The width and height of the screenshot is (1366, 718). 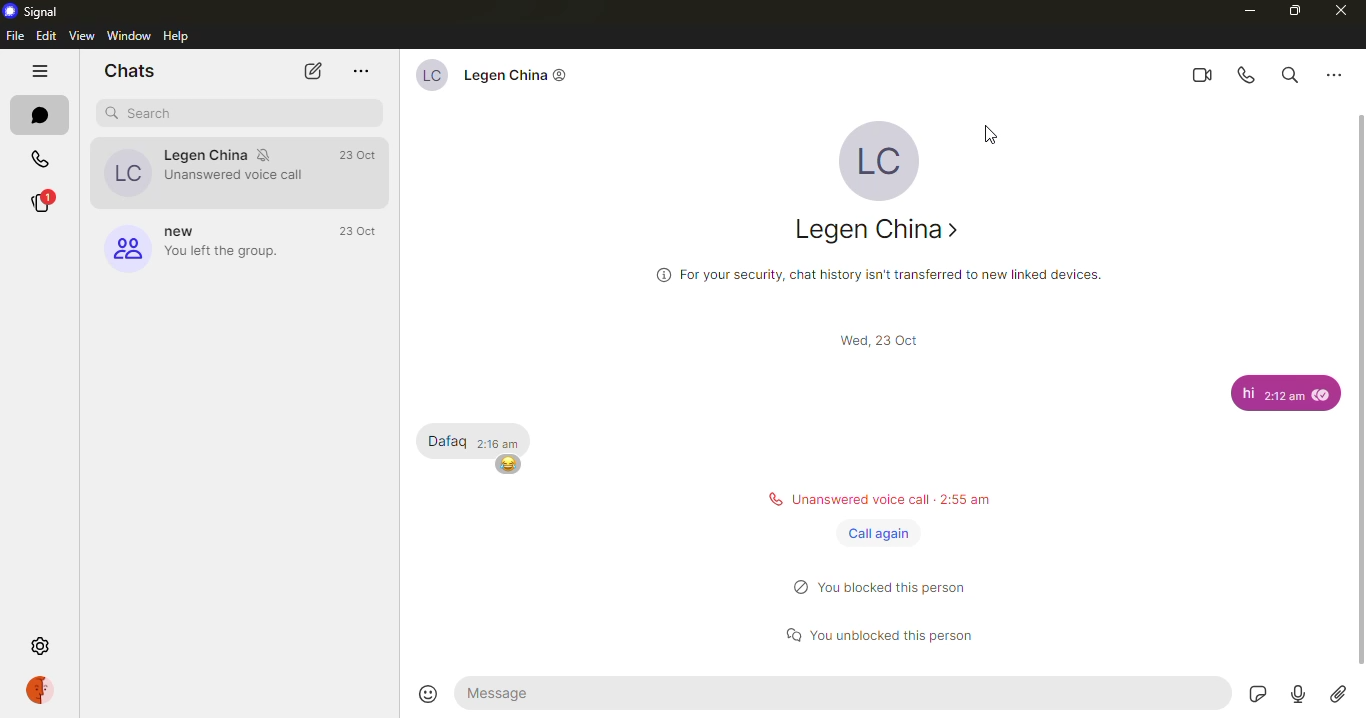 What do you see at coordinates (886, 342) in the screenshot?
I see `time` at bounding box center [886, 342].